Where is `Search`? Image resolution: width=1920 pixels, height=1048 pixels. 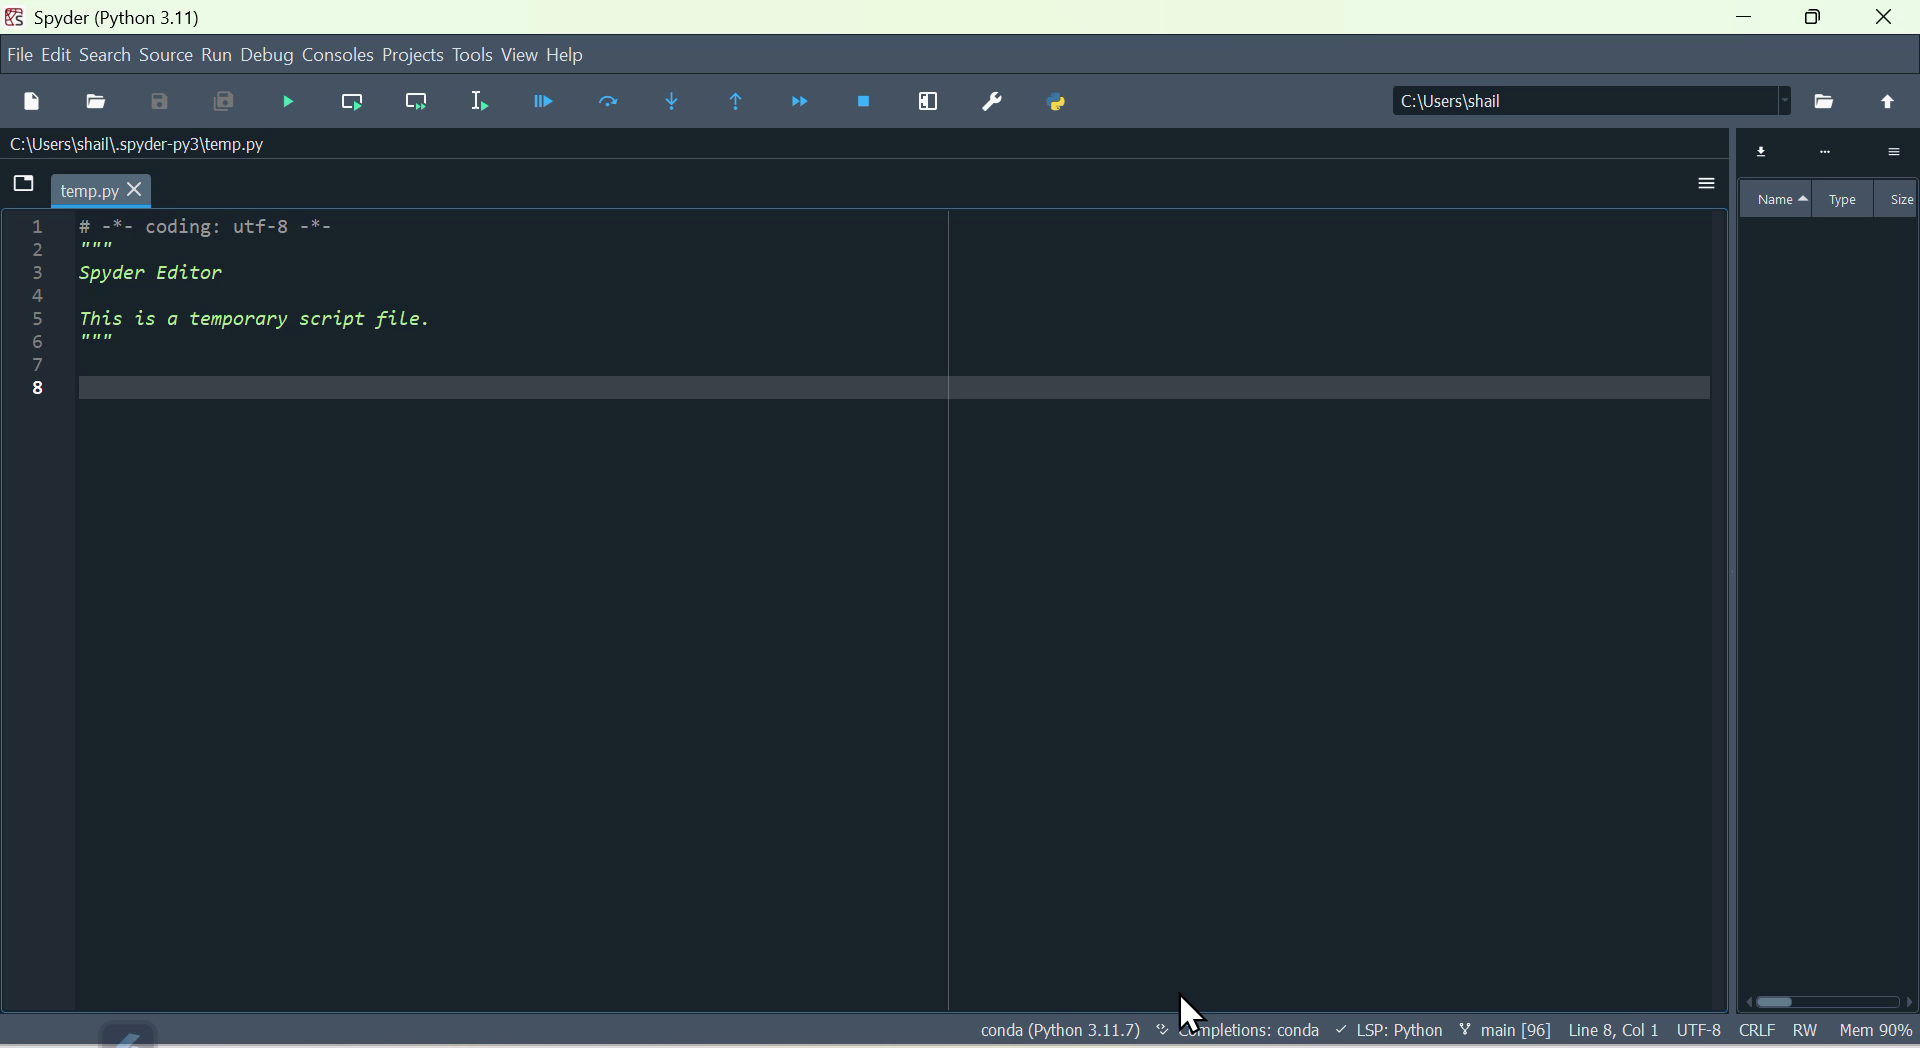 Search is located at coordinates (107, 53).